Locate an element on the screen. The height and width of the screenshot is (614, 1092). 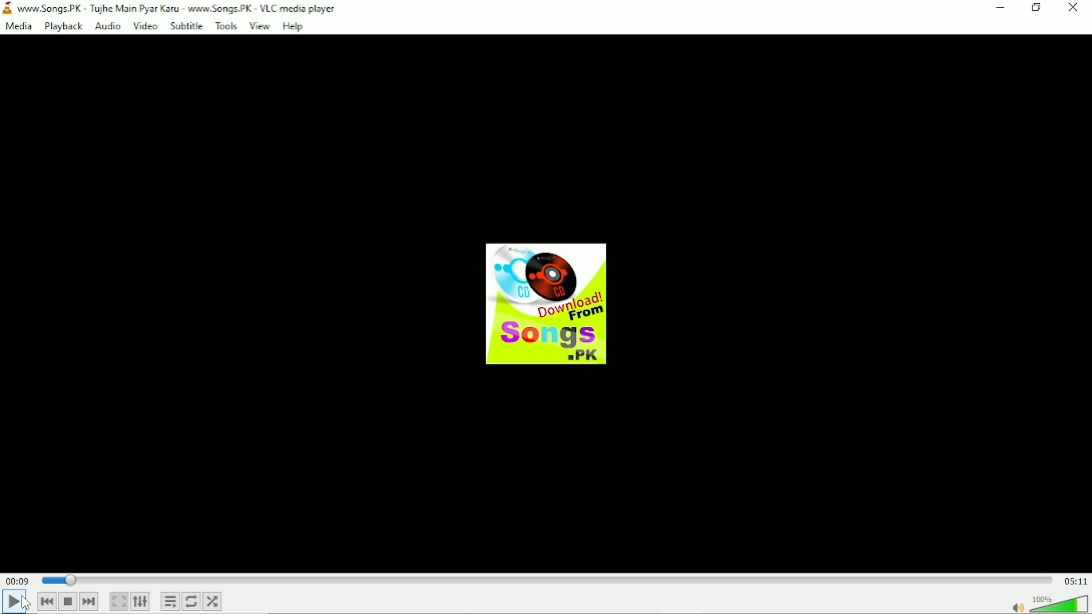
application logo is located at coordinates (7, 7).